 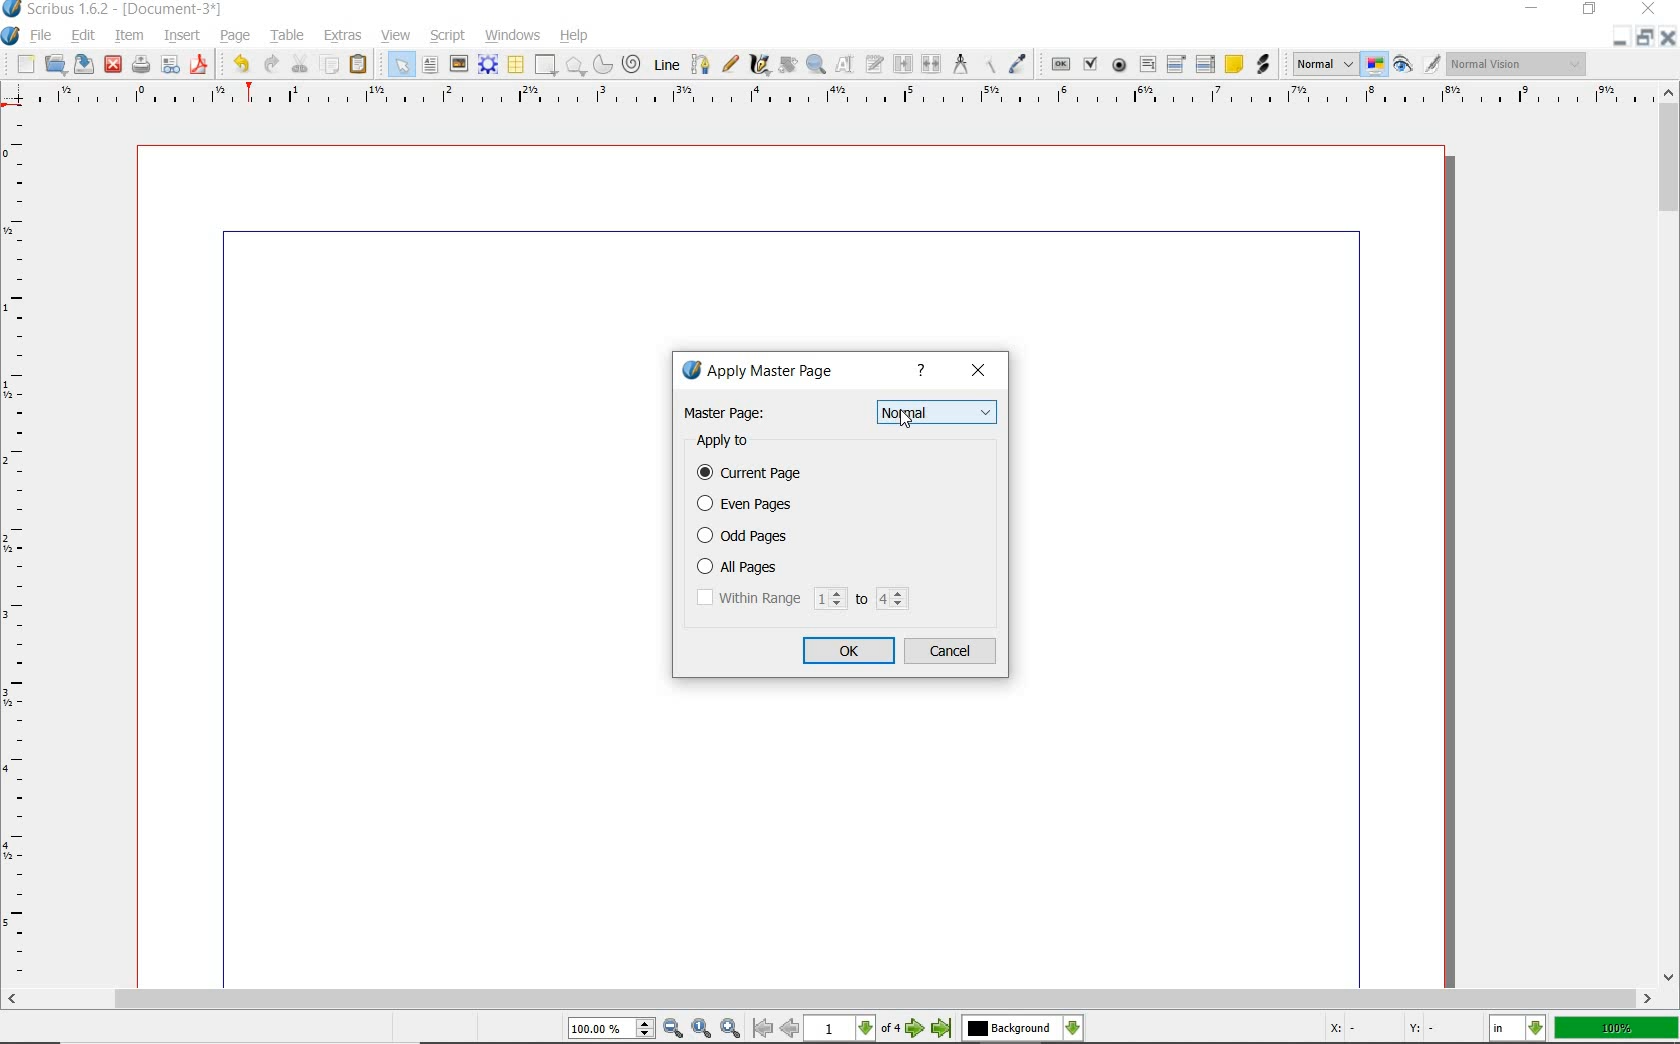 I want to click on eye dropper, so click(x=1017, y=65).